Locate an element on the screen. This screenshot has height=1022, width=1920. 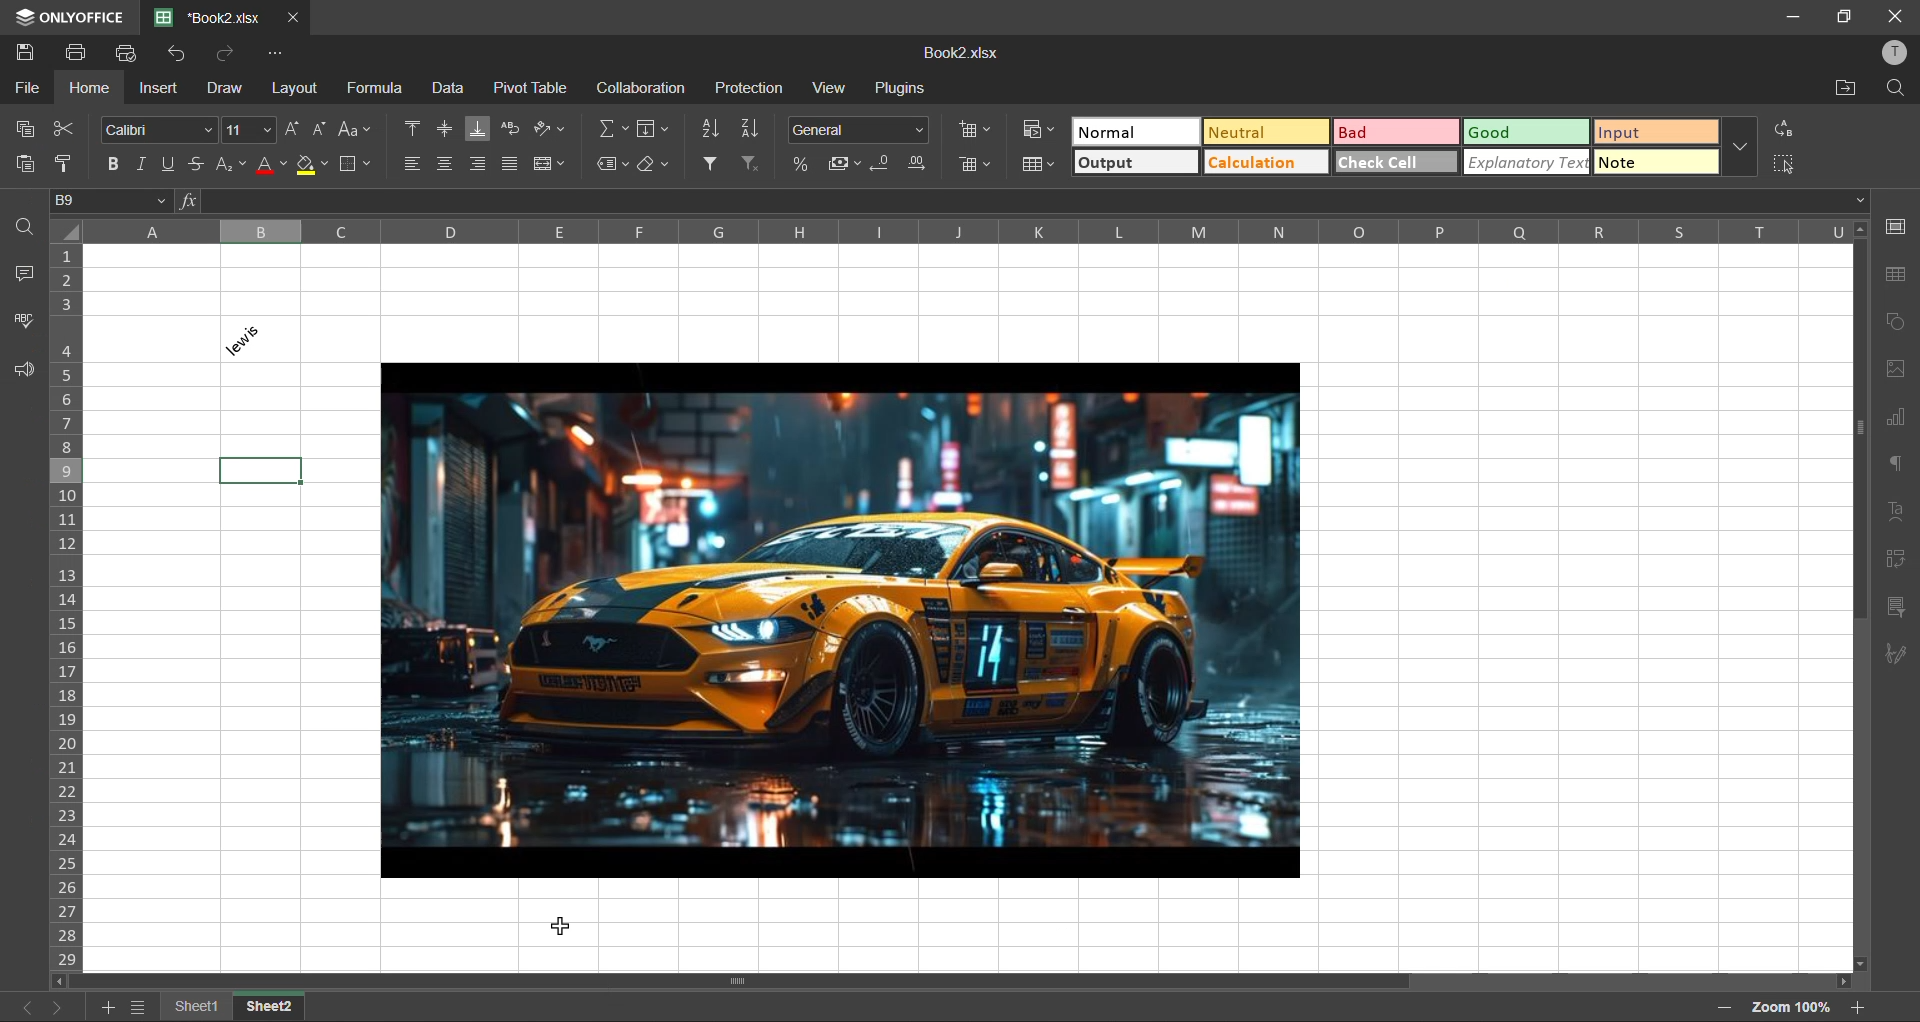
fx is located at coordinates (188, 201).